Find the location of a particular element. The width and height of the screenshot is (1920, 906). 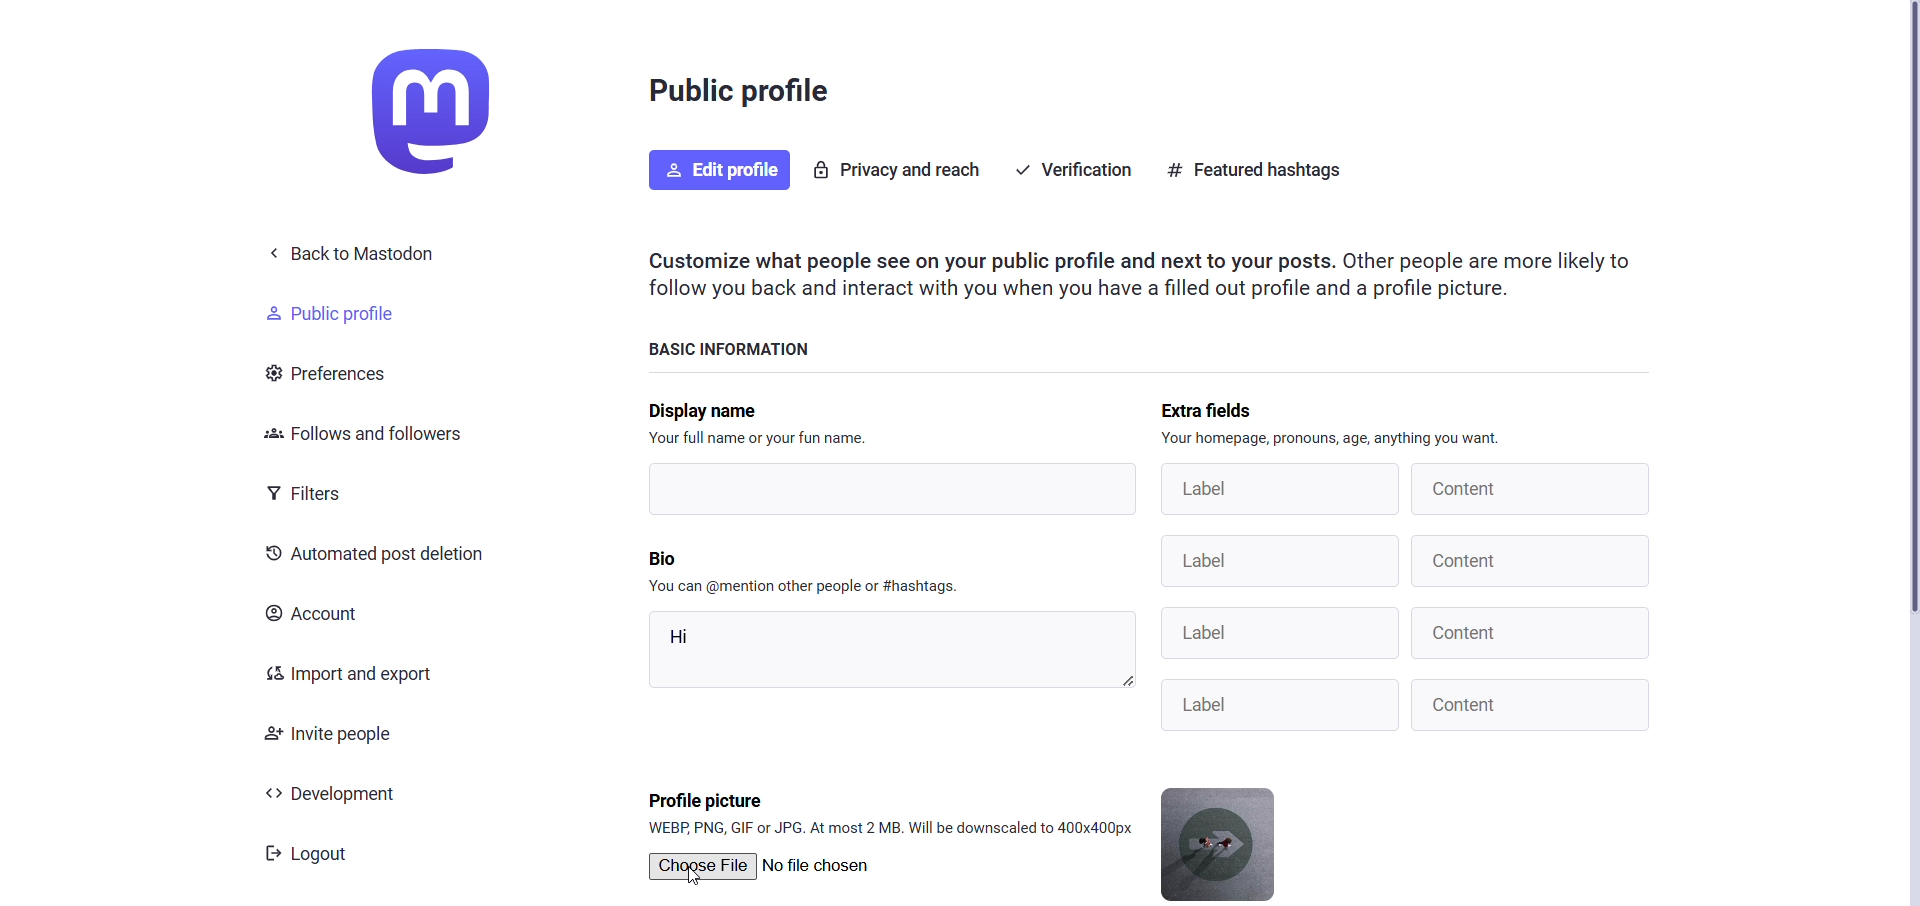

bio is located at coordinates (664, 554).